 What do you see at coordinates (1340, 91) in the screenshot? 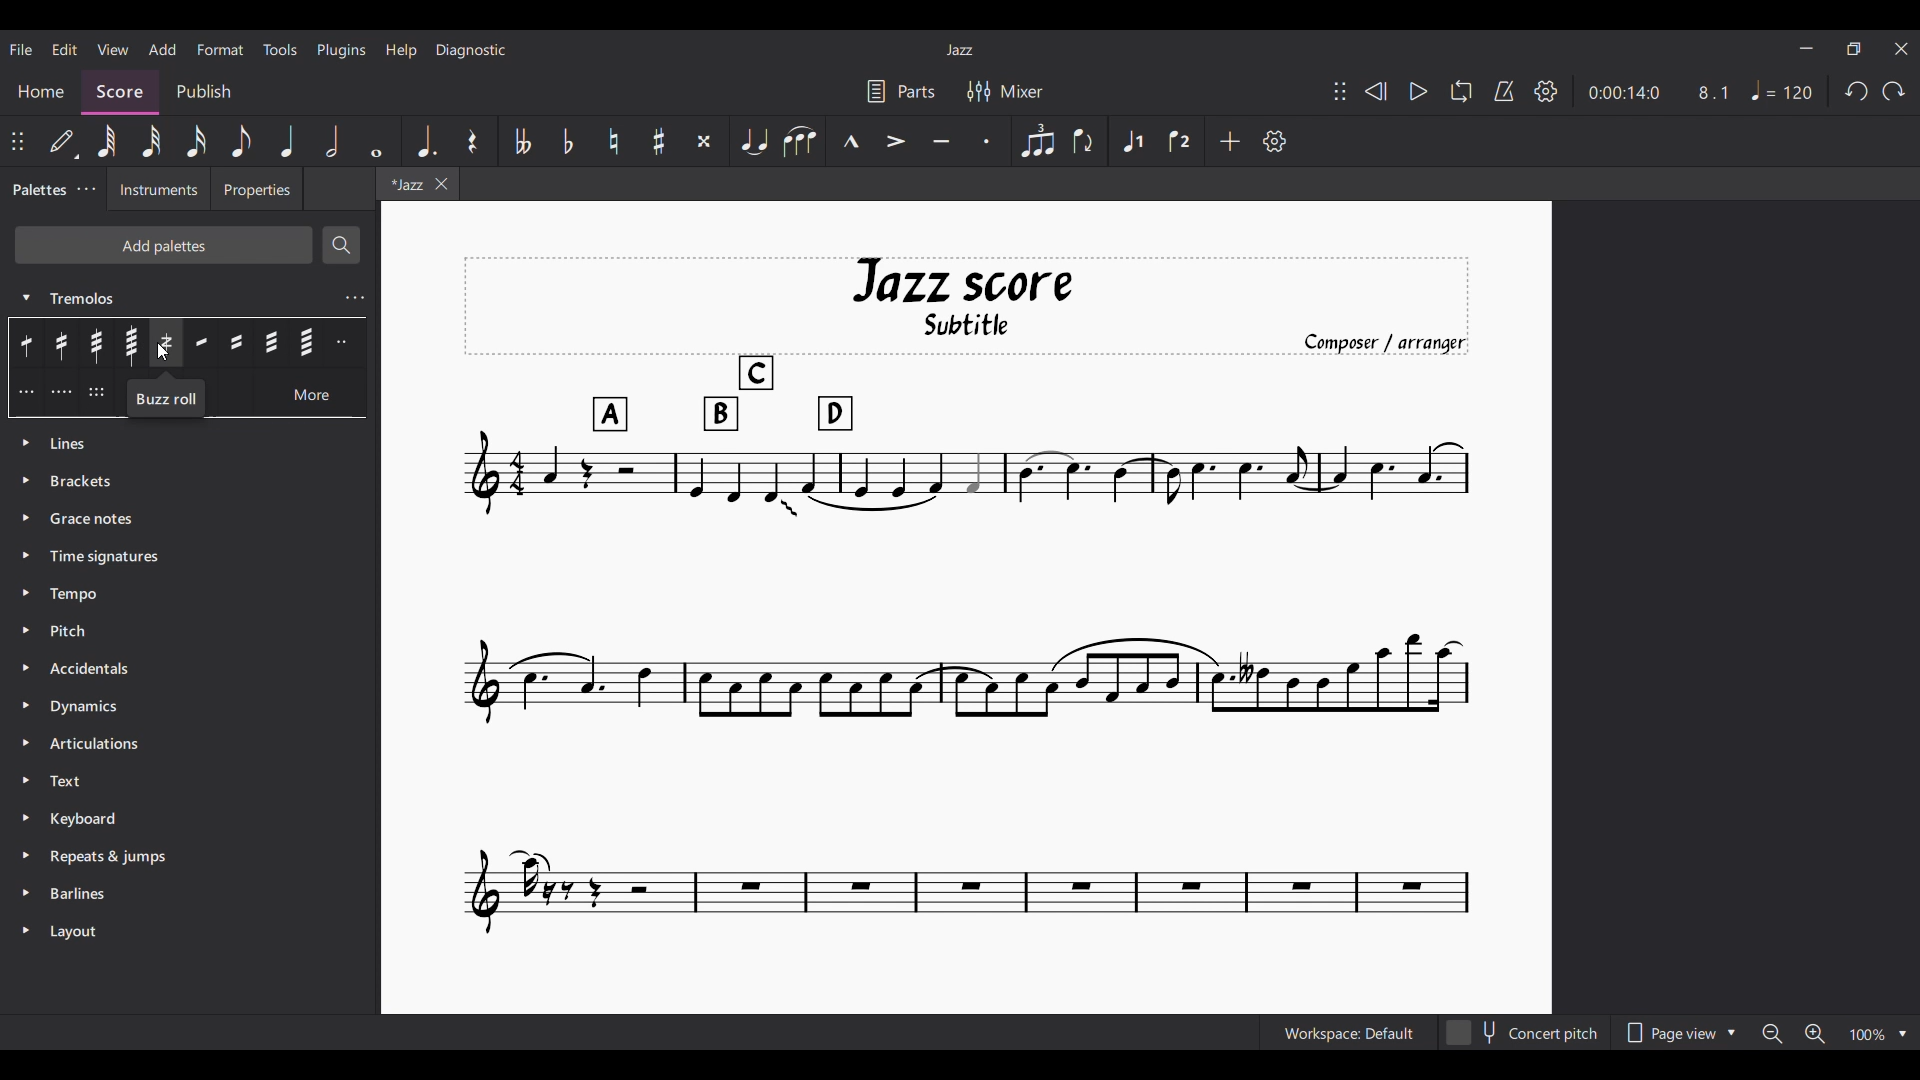
I see `Change position` at bounding box center [1340, 91].